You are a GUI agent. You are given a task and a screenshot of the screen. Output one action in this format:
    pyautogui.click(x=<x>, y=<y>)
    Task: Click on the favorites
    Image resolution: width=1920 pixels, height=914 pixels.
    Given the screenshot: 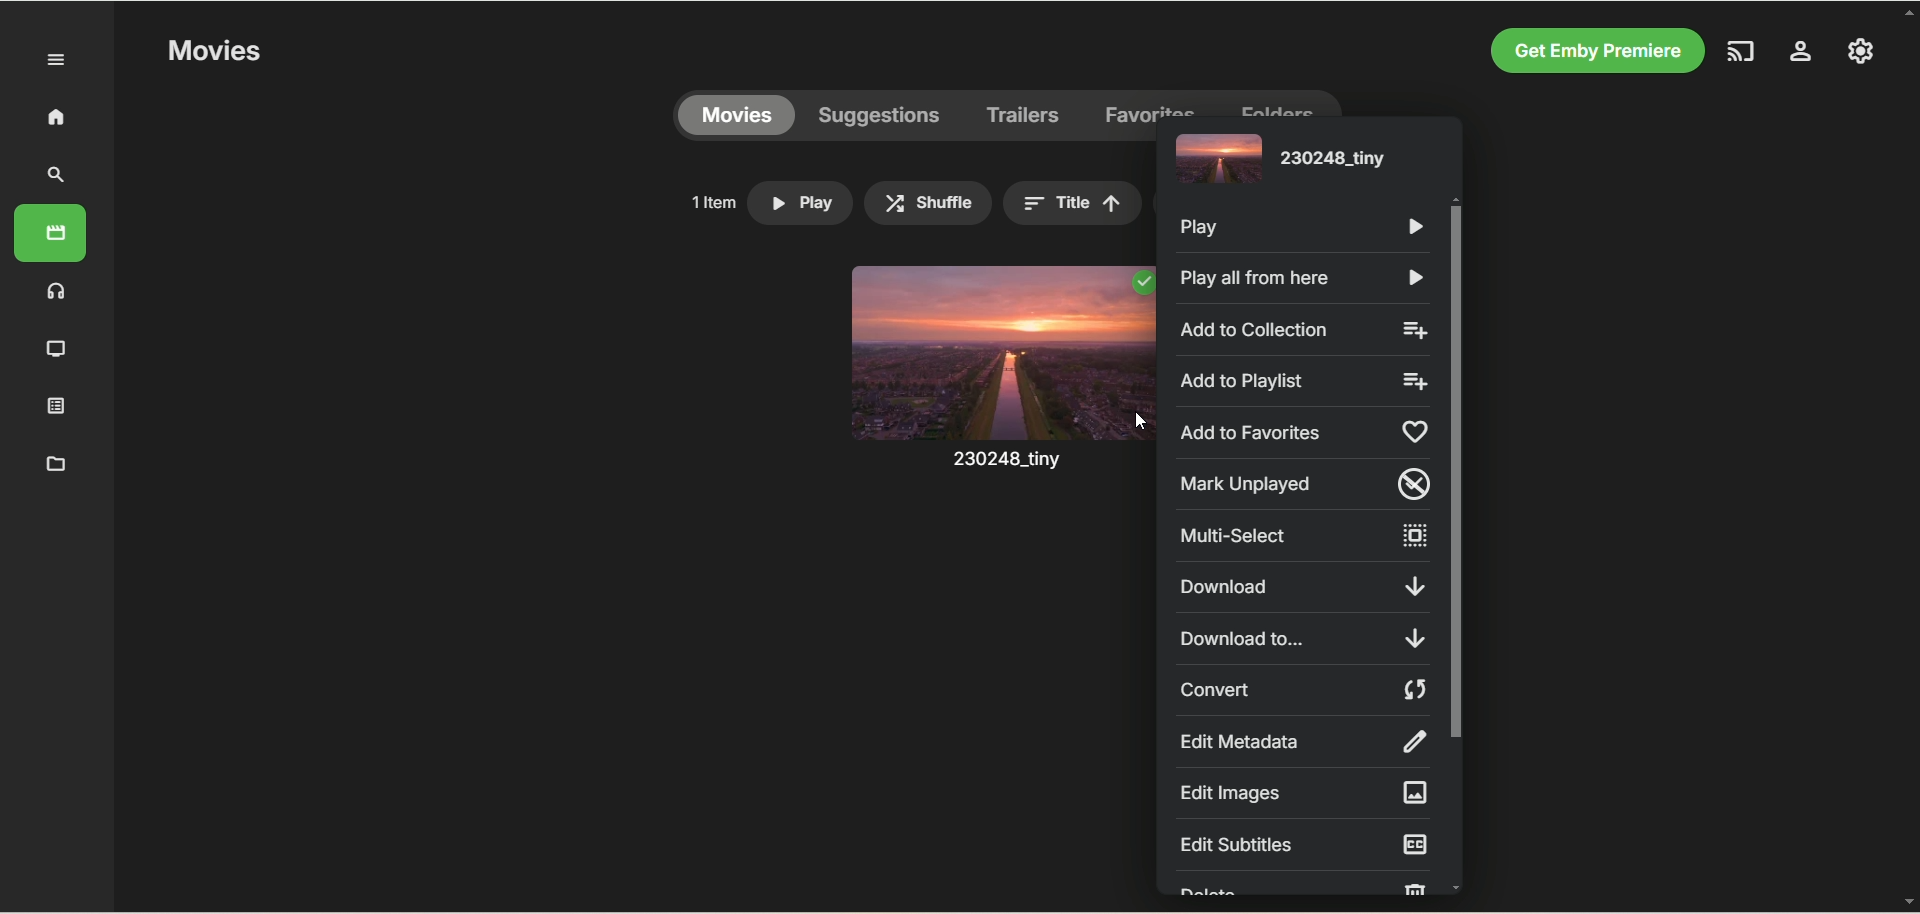 What is the action you would take?
    pyautogui.click(x=1151, y=103)
    